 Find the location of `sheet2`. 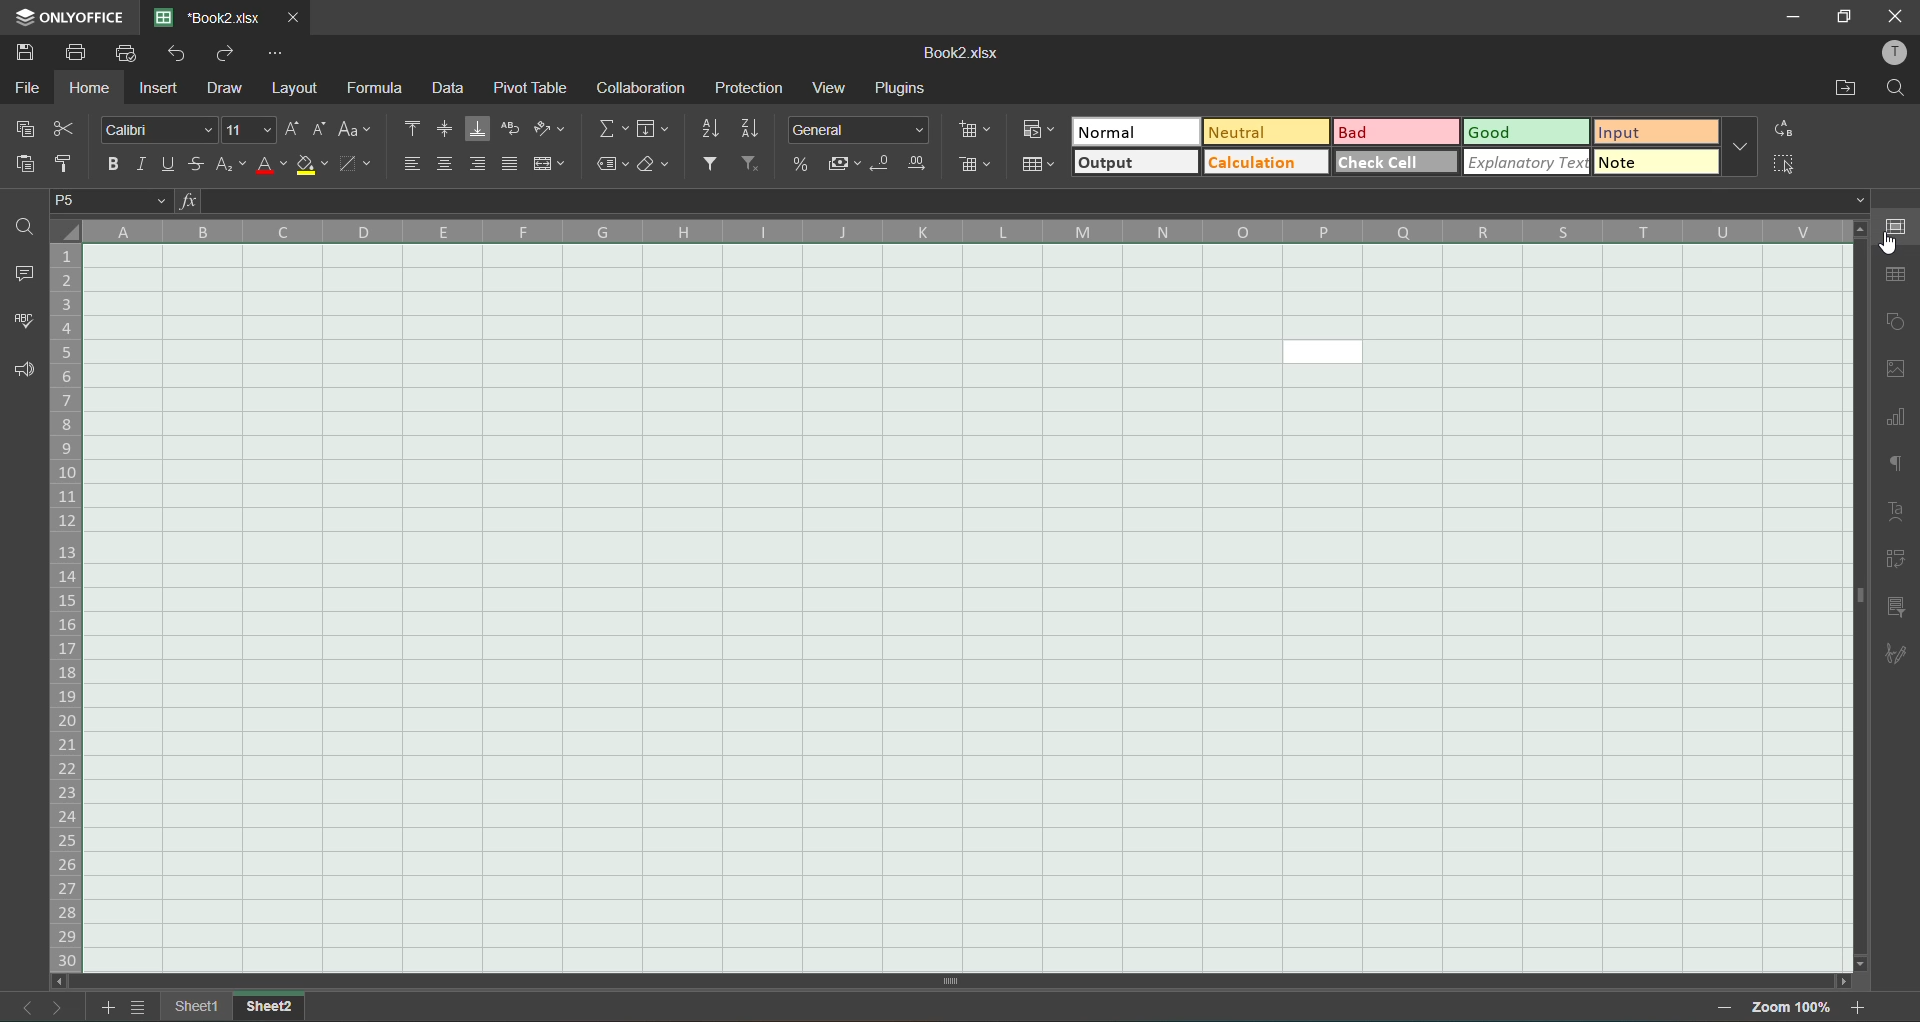

sheet2 is located at coordinates (268, 1006).